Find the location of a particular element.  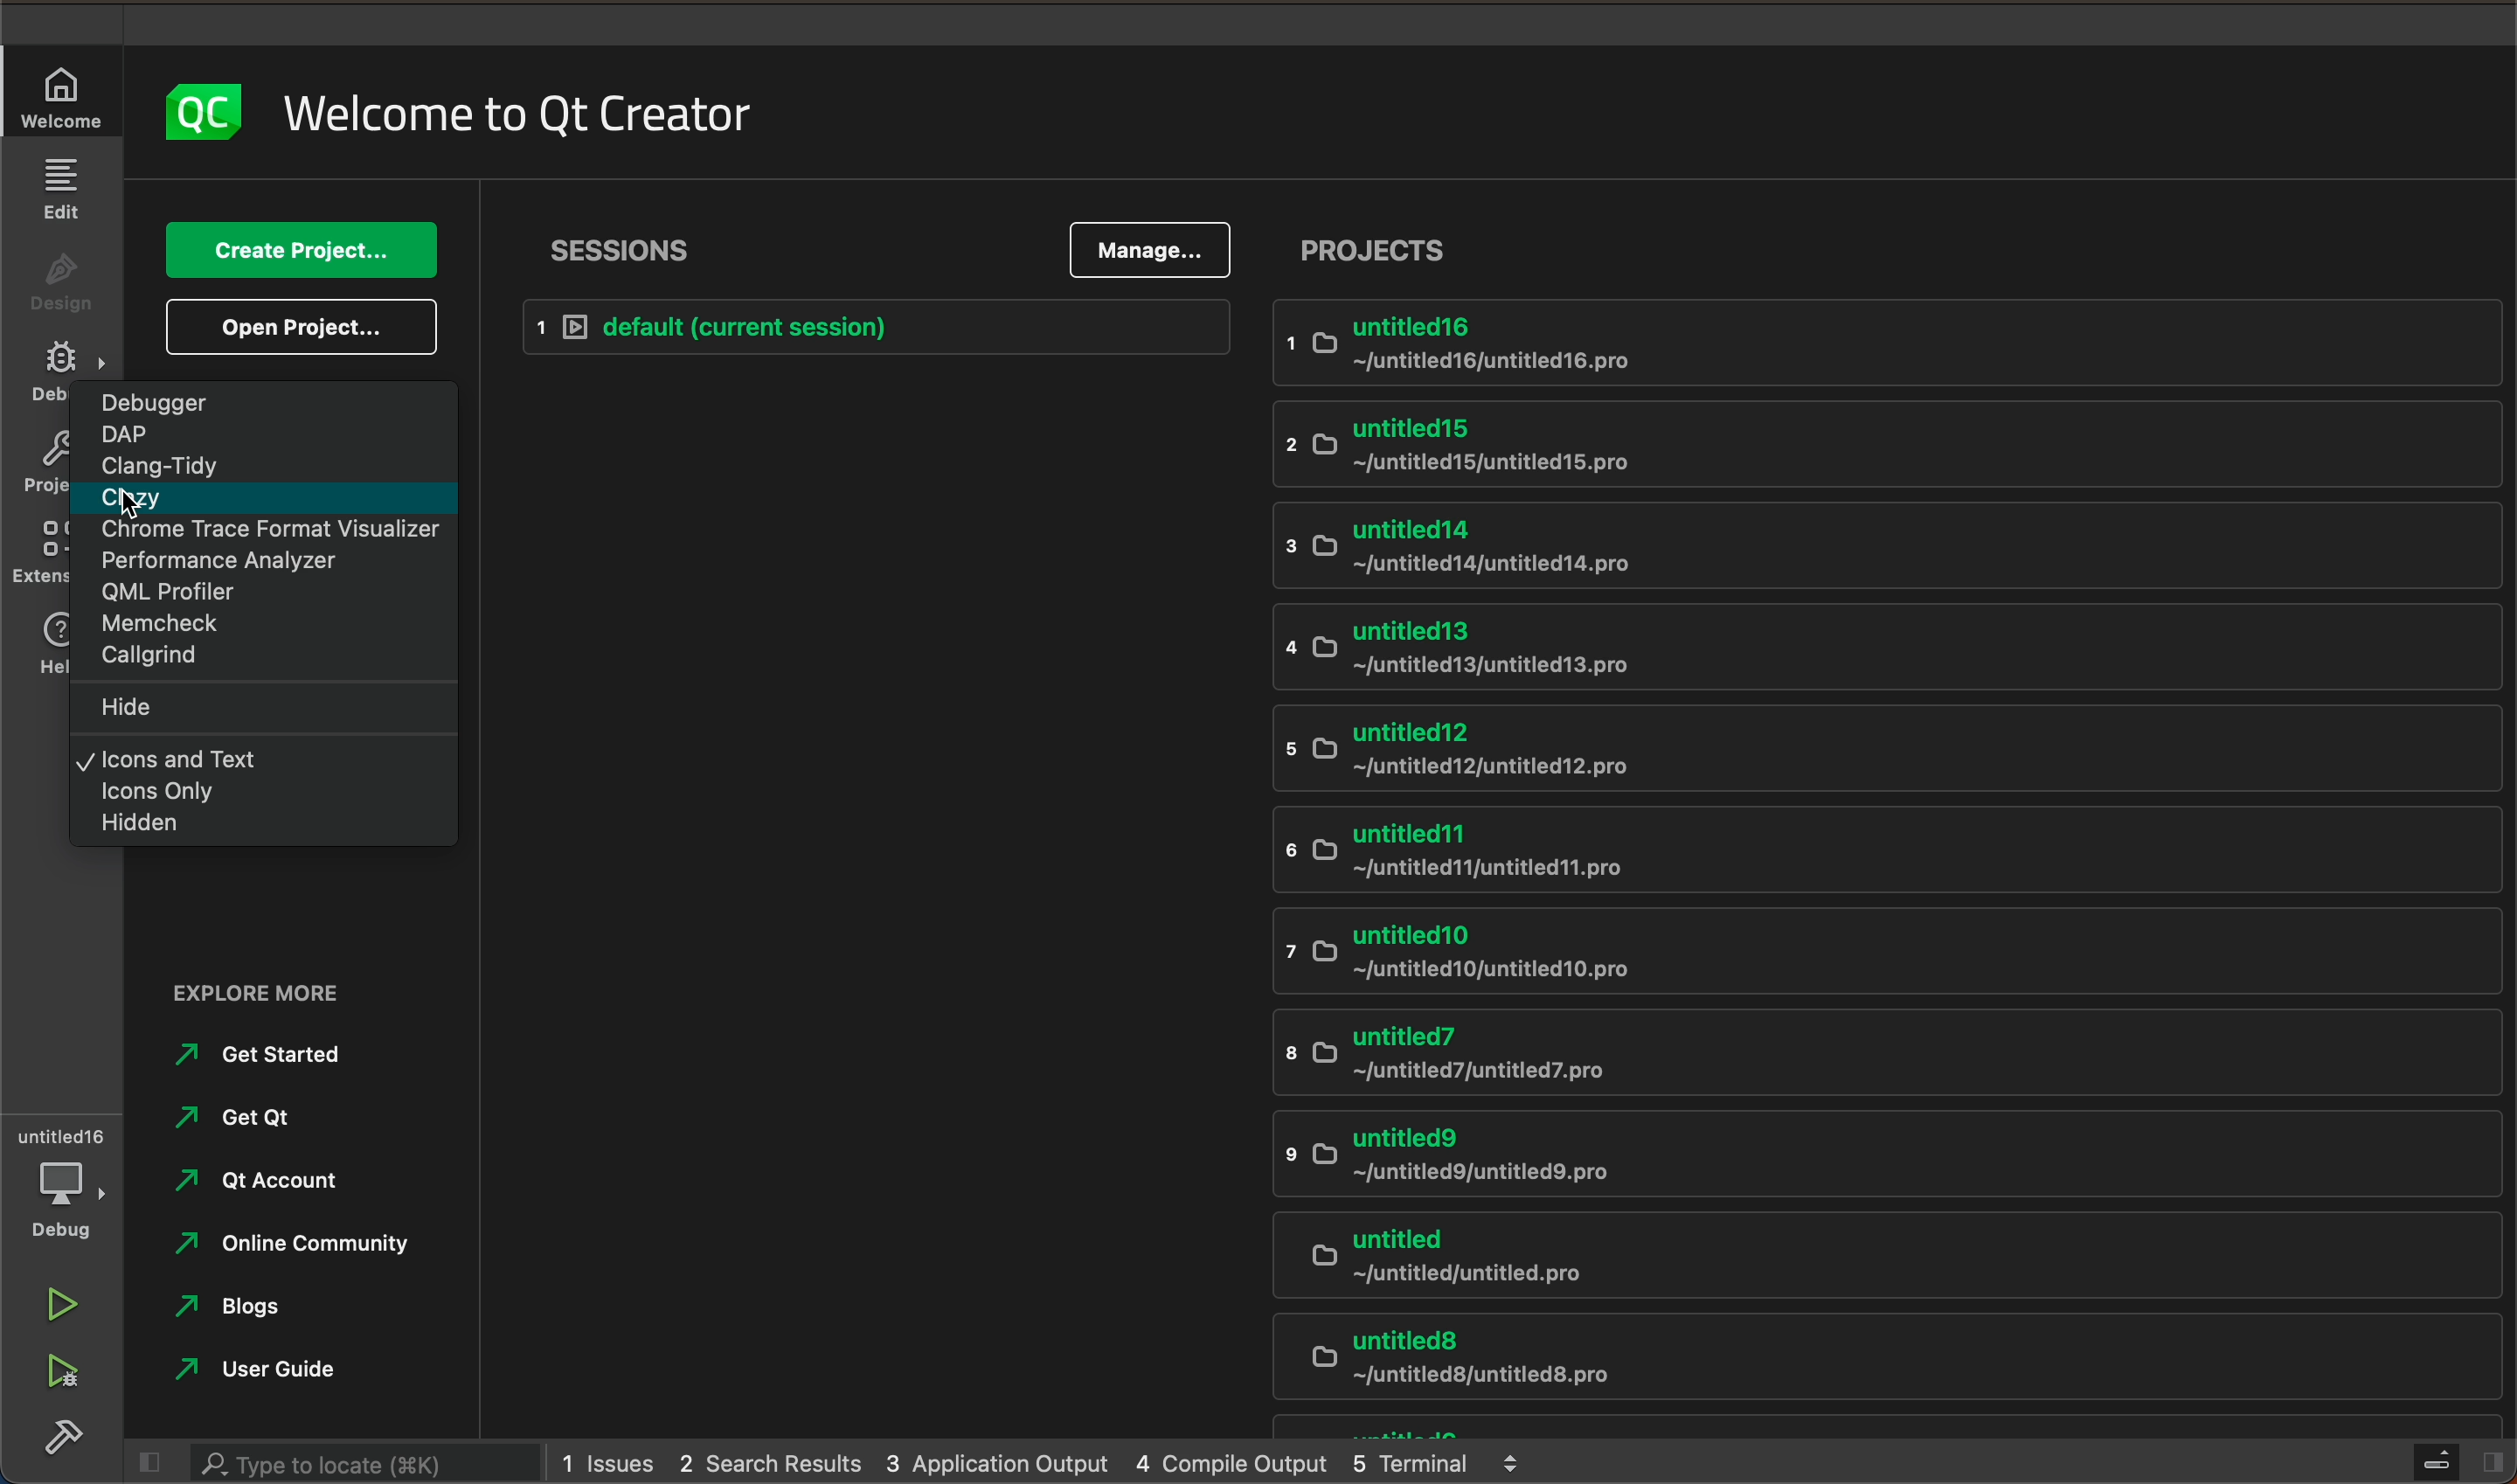

welcome to QT Creator is located at coordinates (518, 112).